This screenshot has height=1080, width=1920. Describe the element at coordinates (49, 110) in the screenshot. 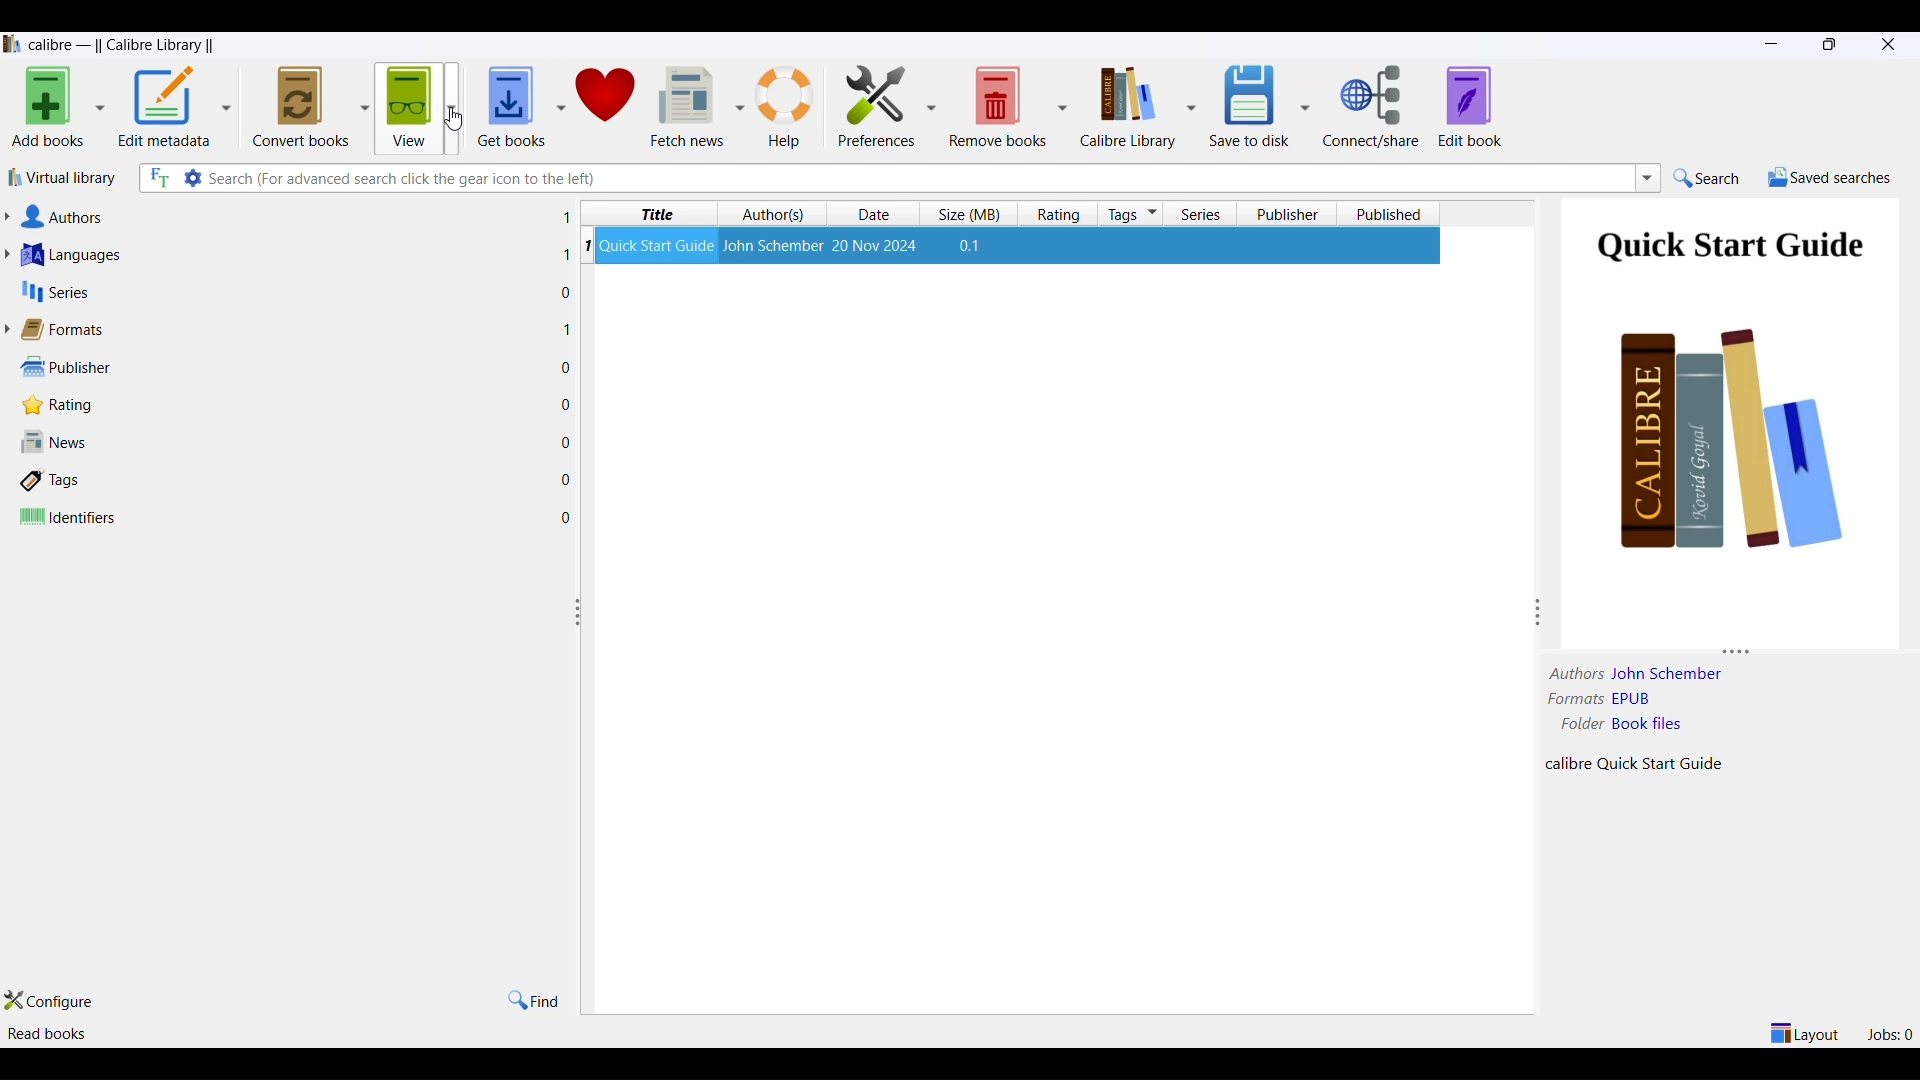

I see `add books` at that location.